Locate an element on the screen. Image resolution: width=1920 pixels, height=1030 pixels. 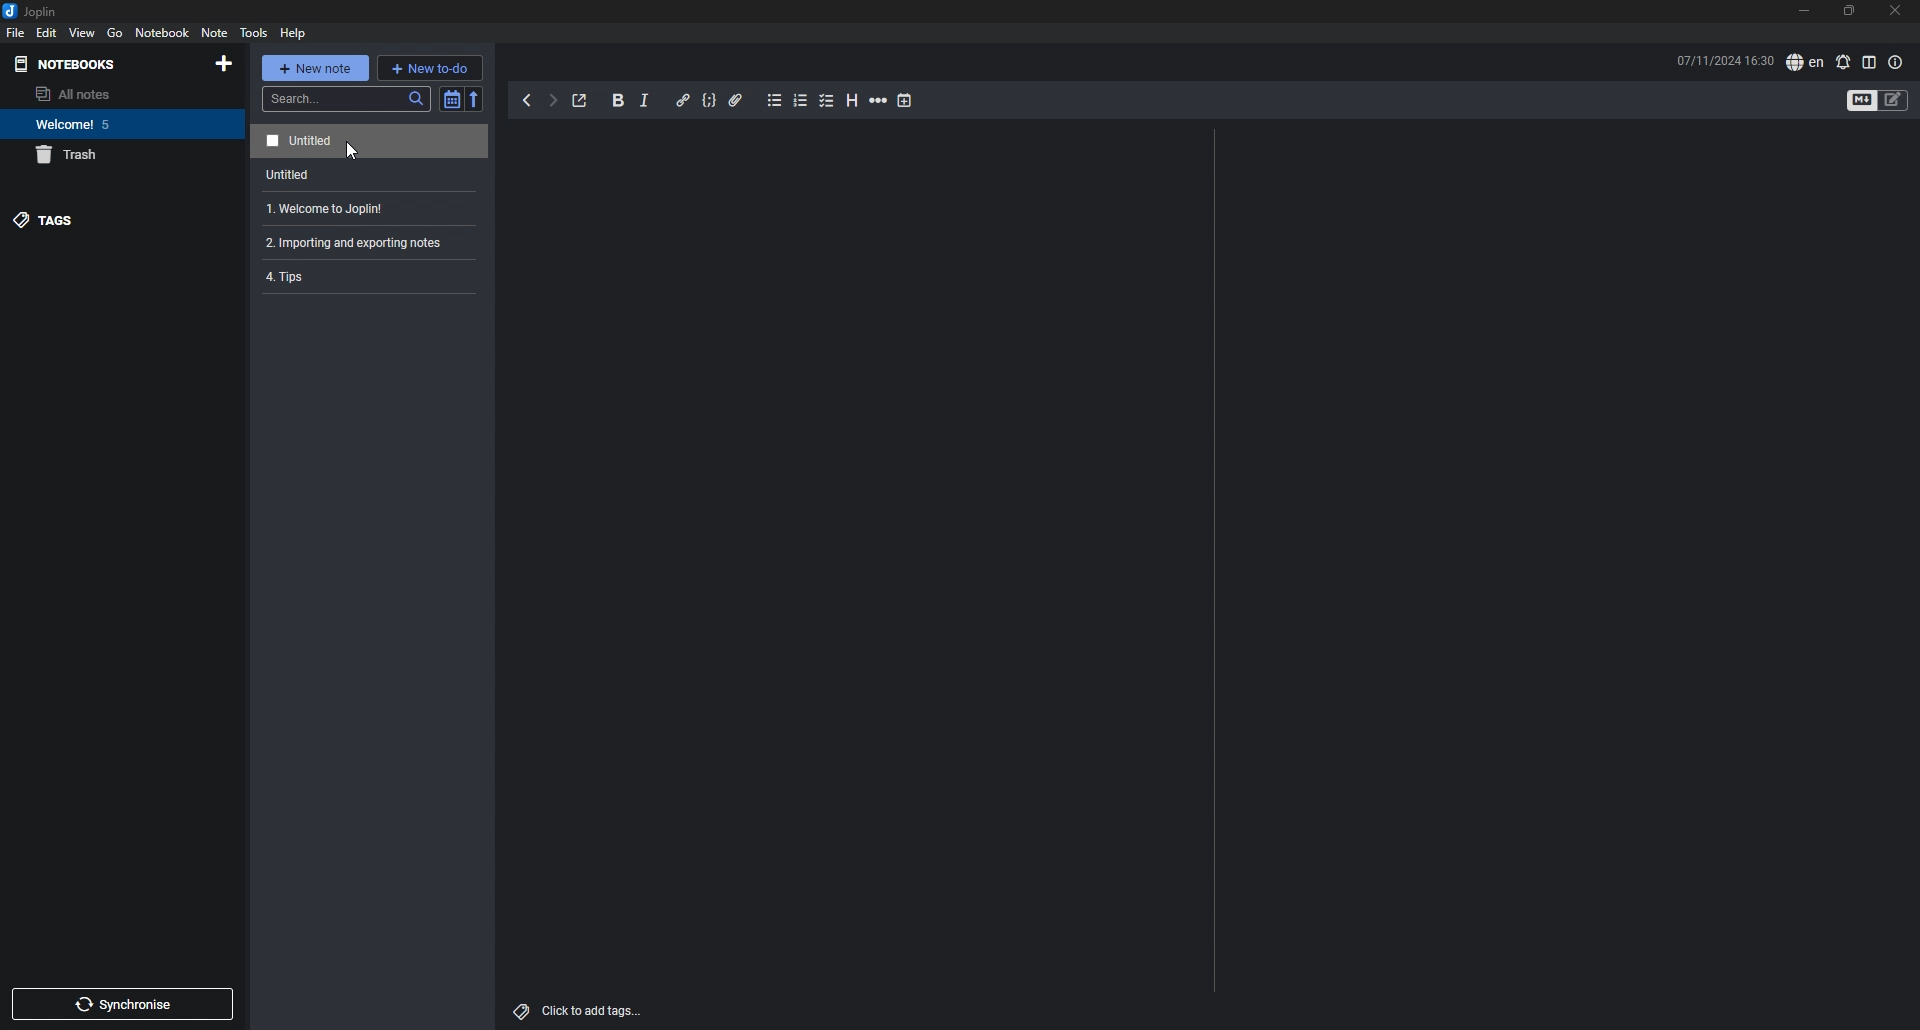
heading is located at coordinates (850, 100).